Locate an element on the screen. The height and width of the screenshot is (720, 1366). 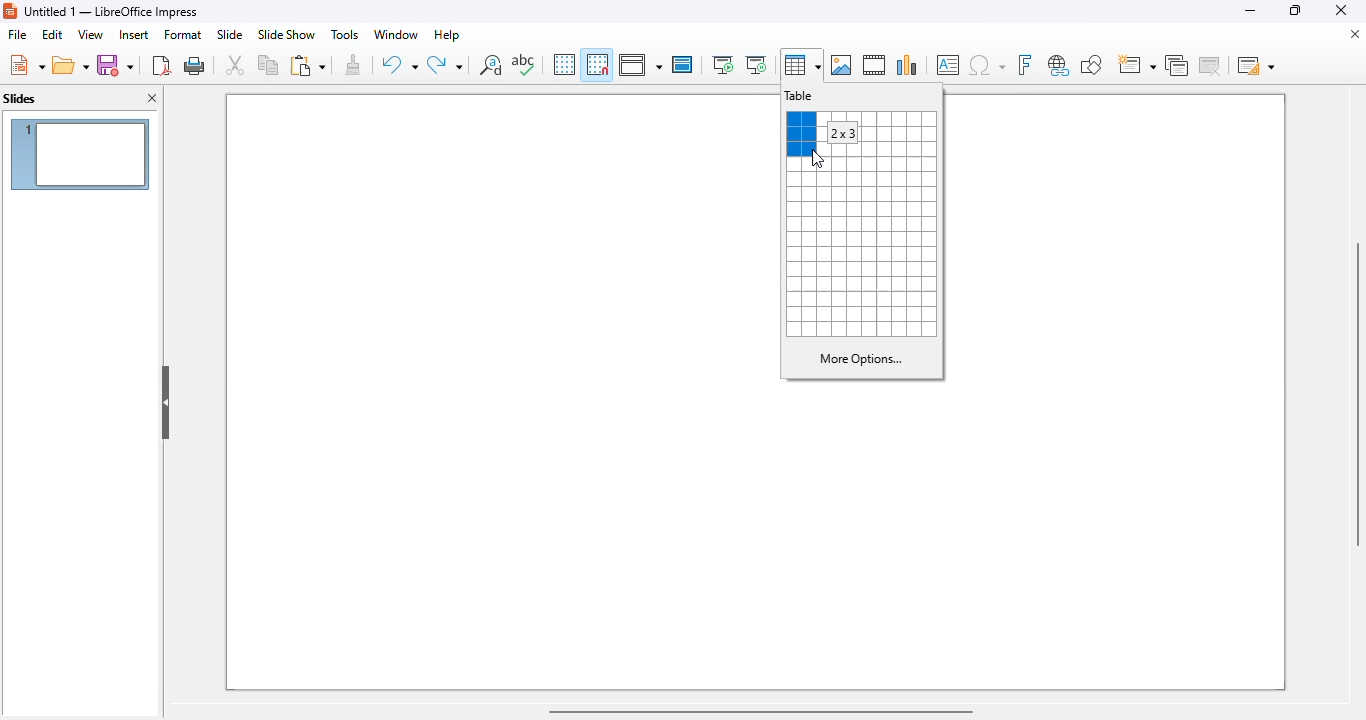
redo is located at coordinates (444, 64).